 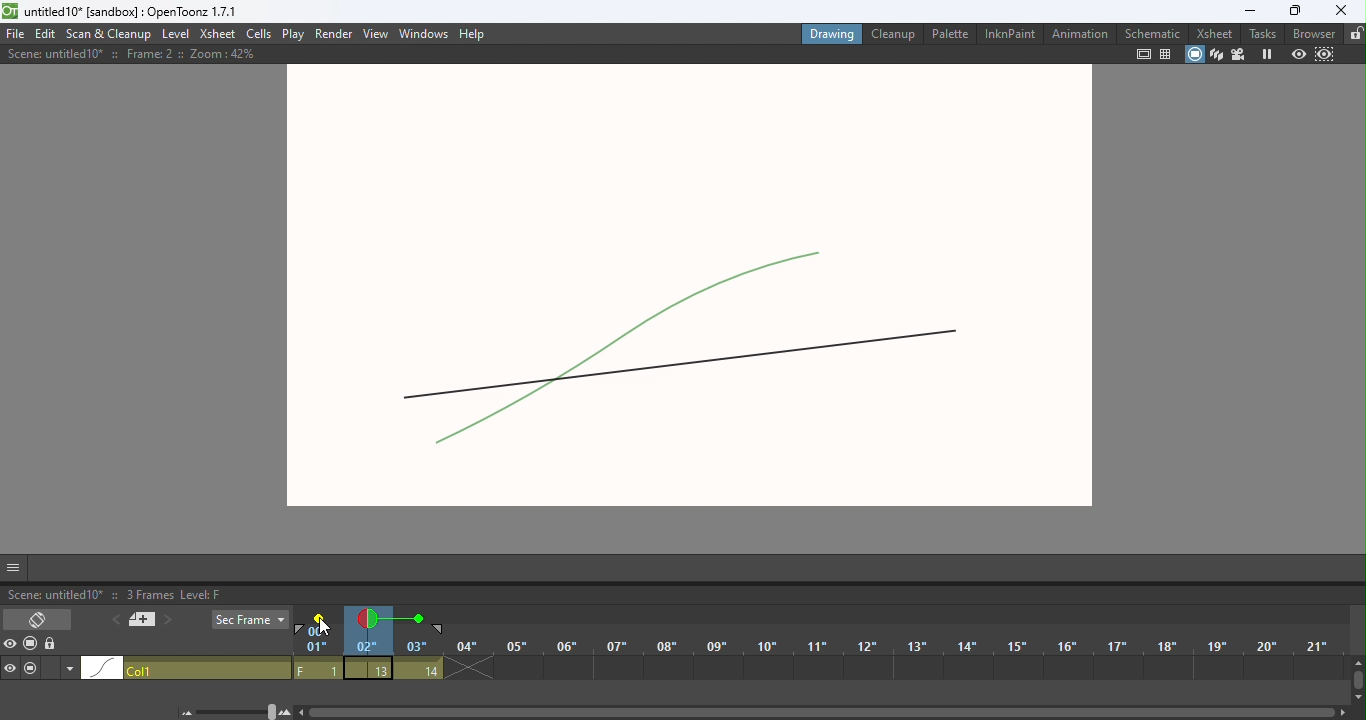 I want to click on 13, so click(x=368, y=668).